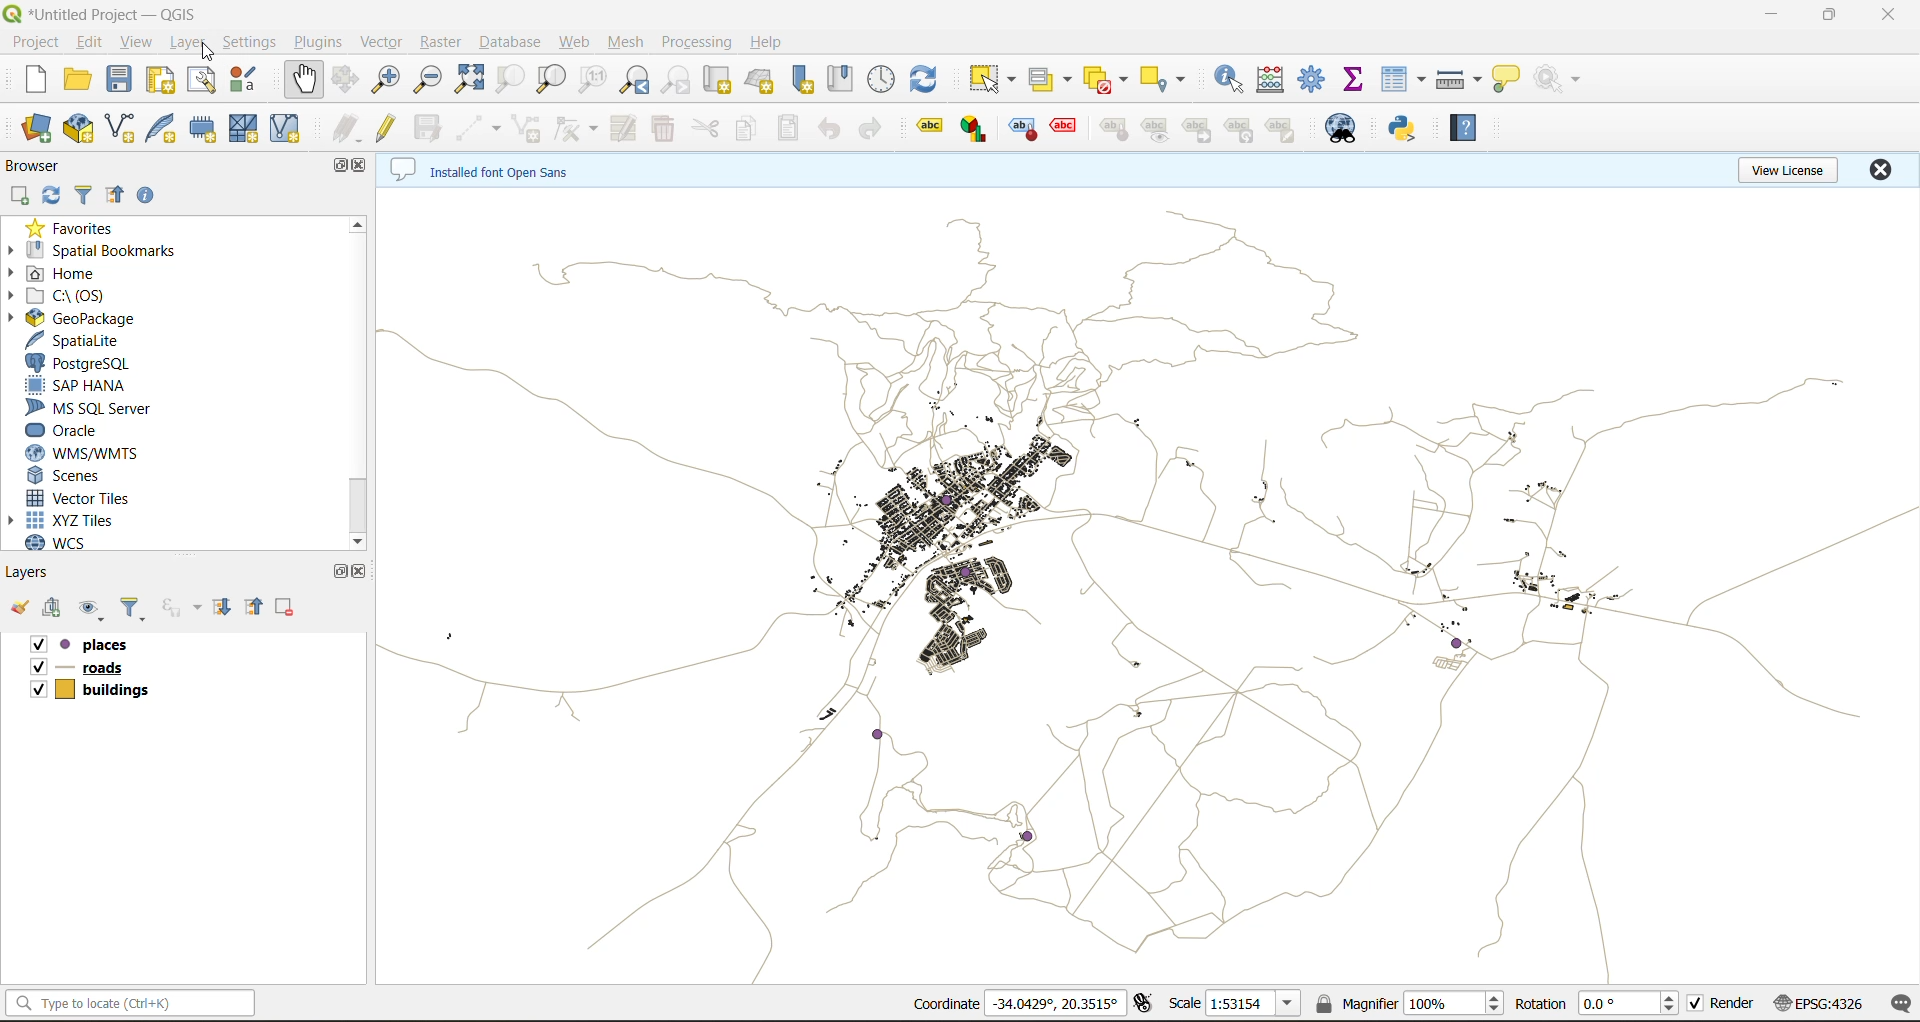 Image resolution: width=1920 pixels, height=1022 pixels. Describe the element at coordinates (552, 80) in the screenshot. I see `zoom layer` at that location.